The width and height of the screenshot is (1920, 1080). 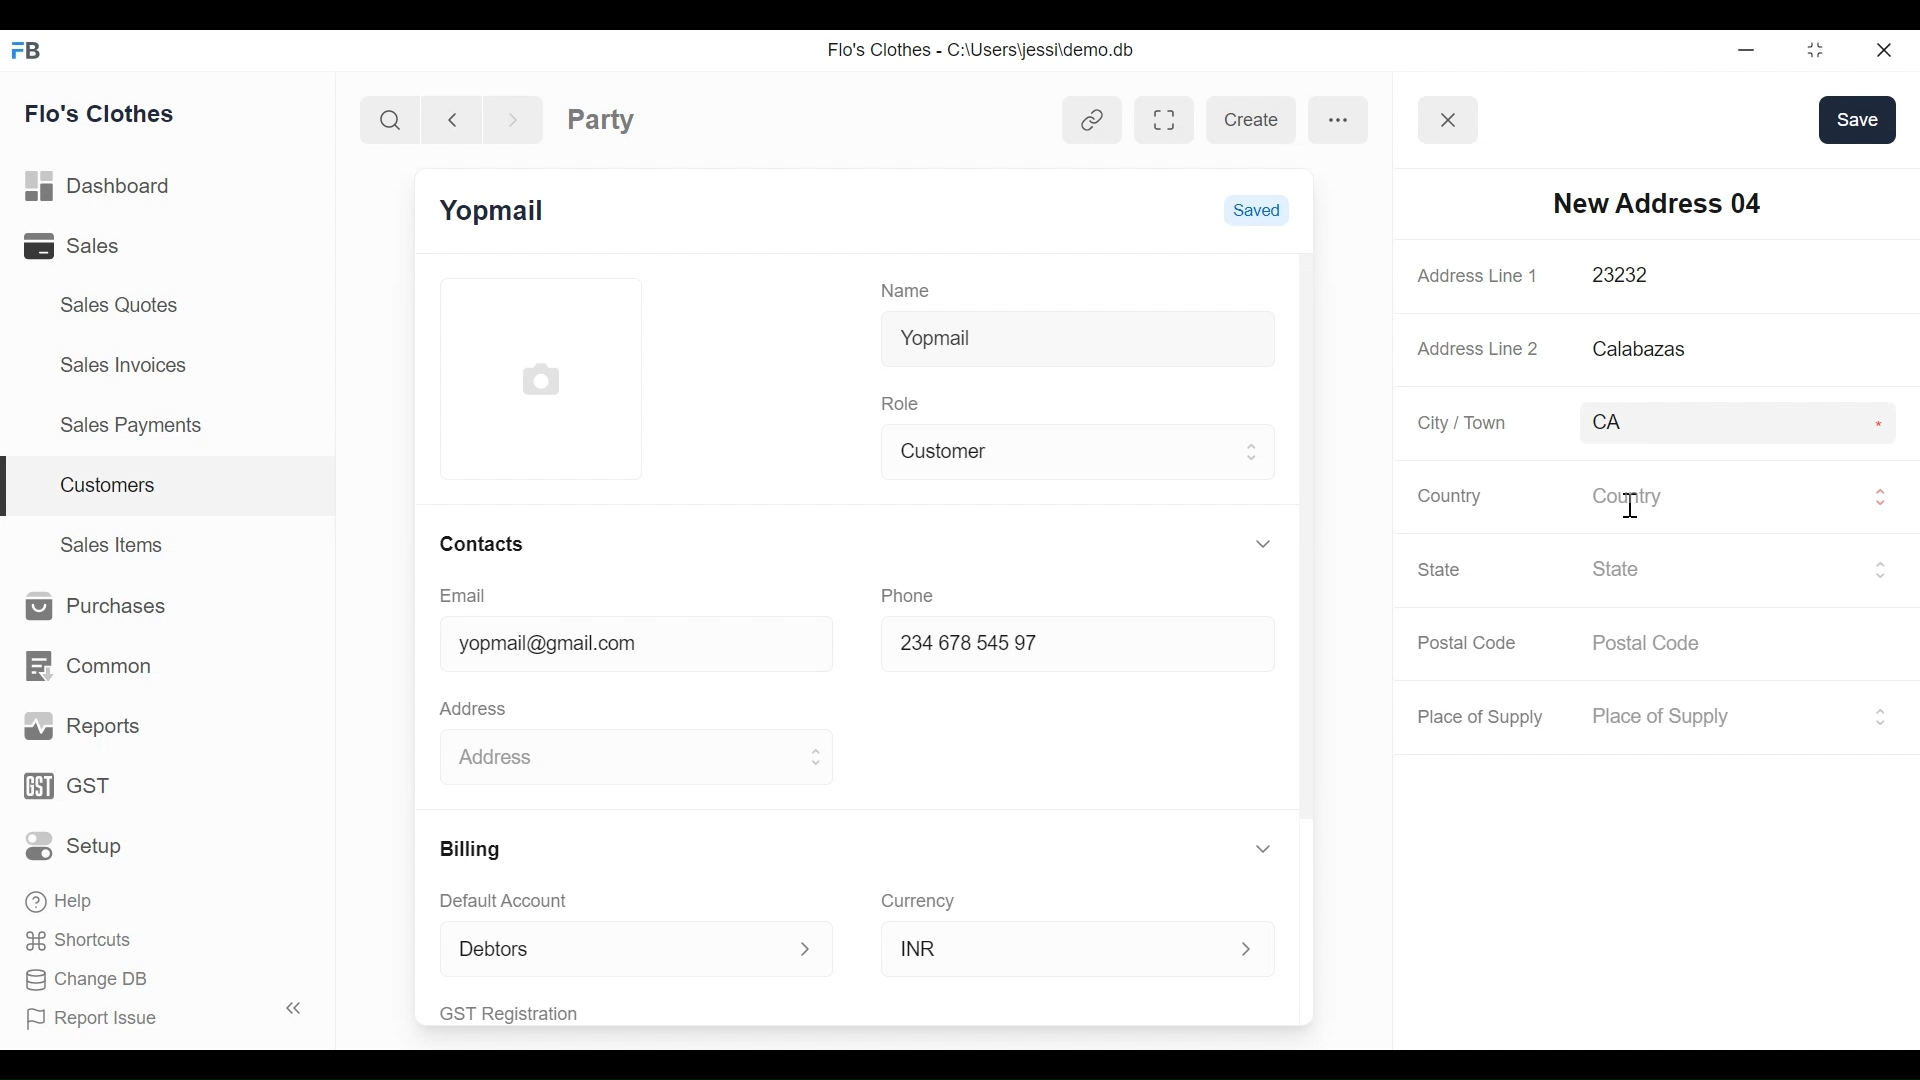 I want to click on create, so click(x=1250, y=120).